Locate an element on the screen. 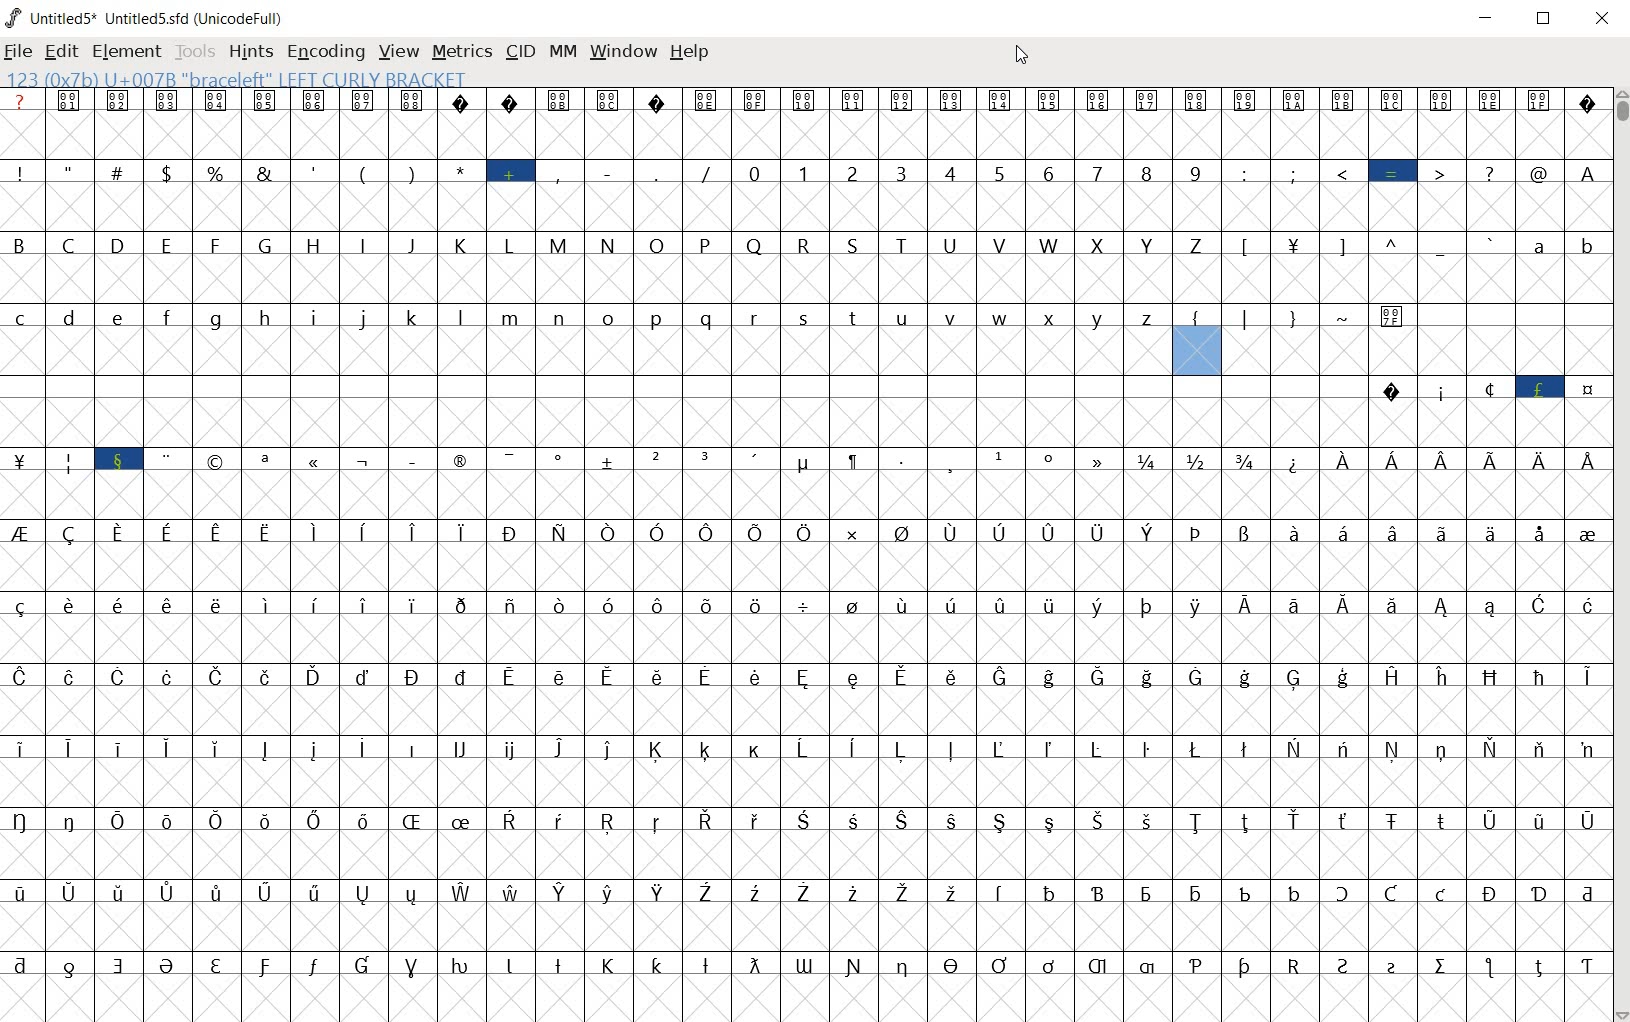  scrollbar is located at coordinates (1620, 554).